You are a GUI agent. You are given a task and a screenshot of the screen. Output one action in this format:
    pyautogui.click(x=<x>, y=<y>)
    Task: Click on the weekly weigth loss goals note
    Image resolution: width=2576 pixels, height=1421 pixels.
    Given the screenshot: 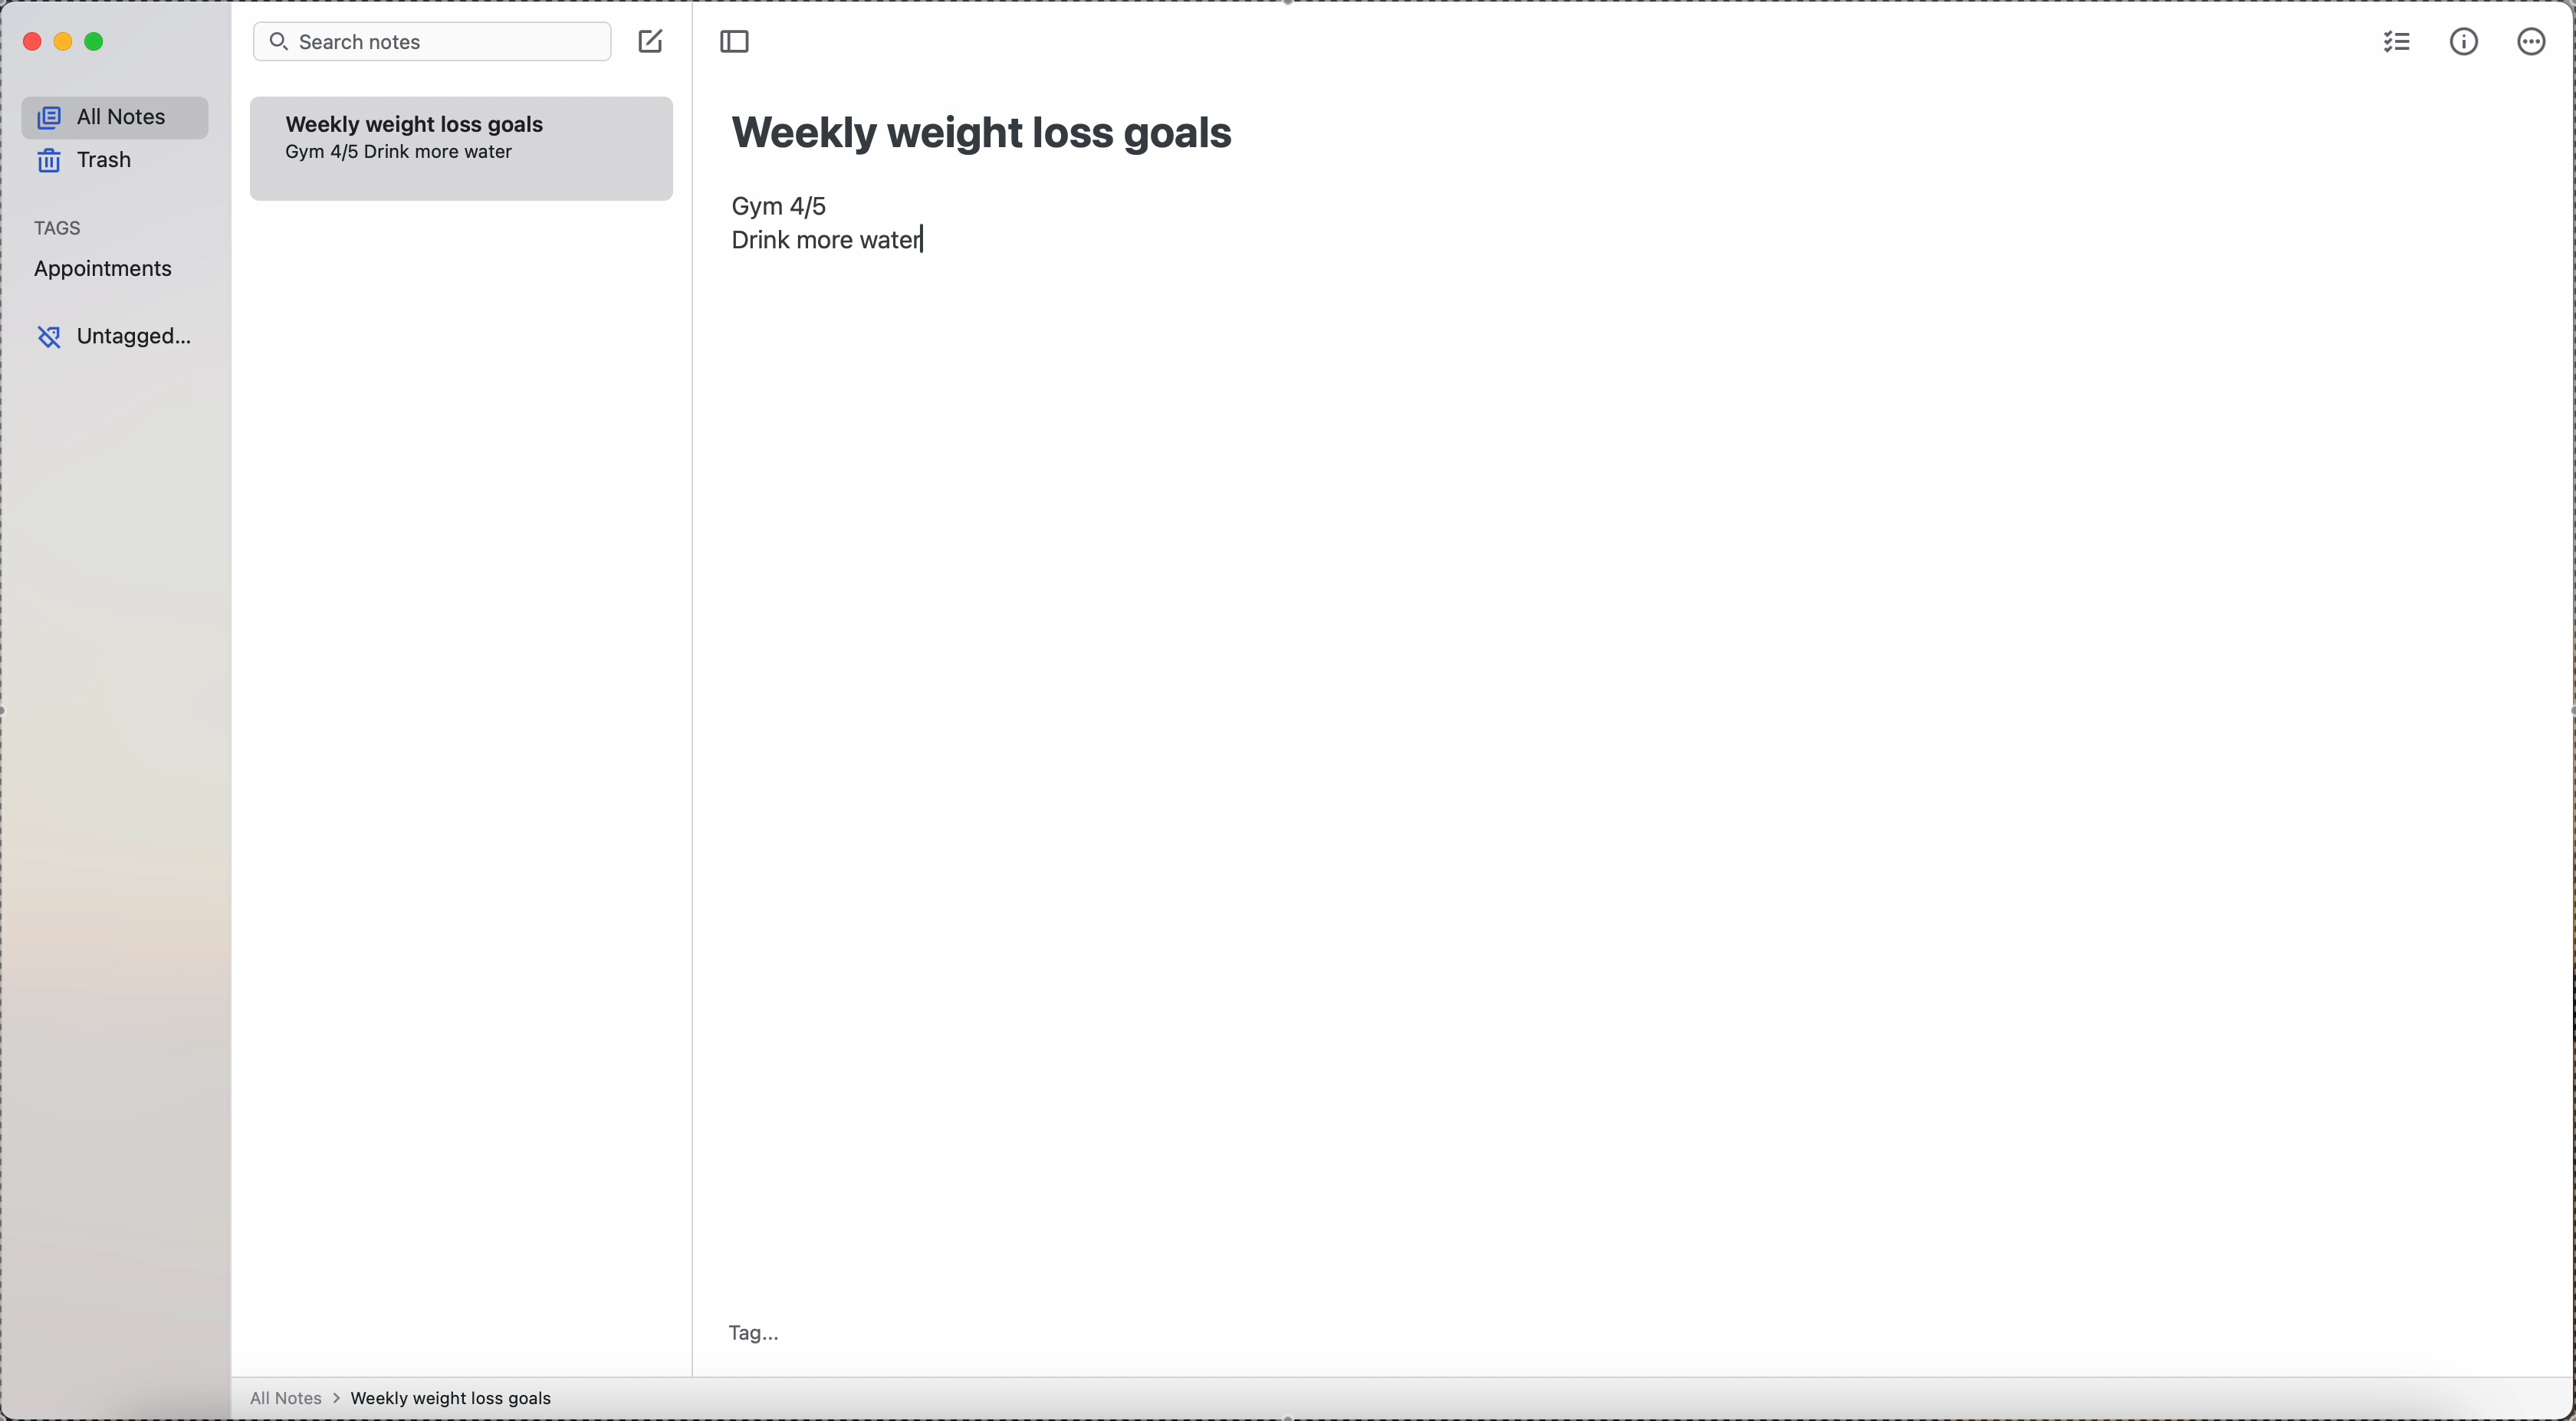 What is the action you would take?
    pyautogui.click(x=417, y=121)
    